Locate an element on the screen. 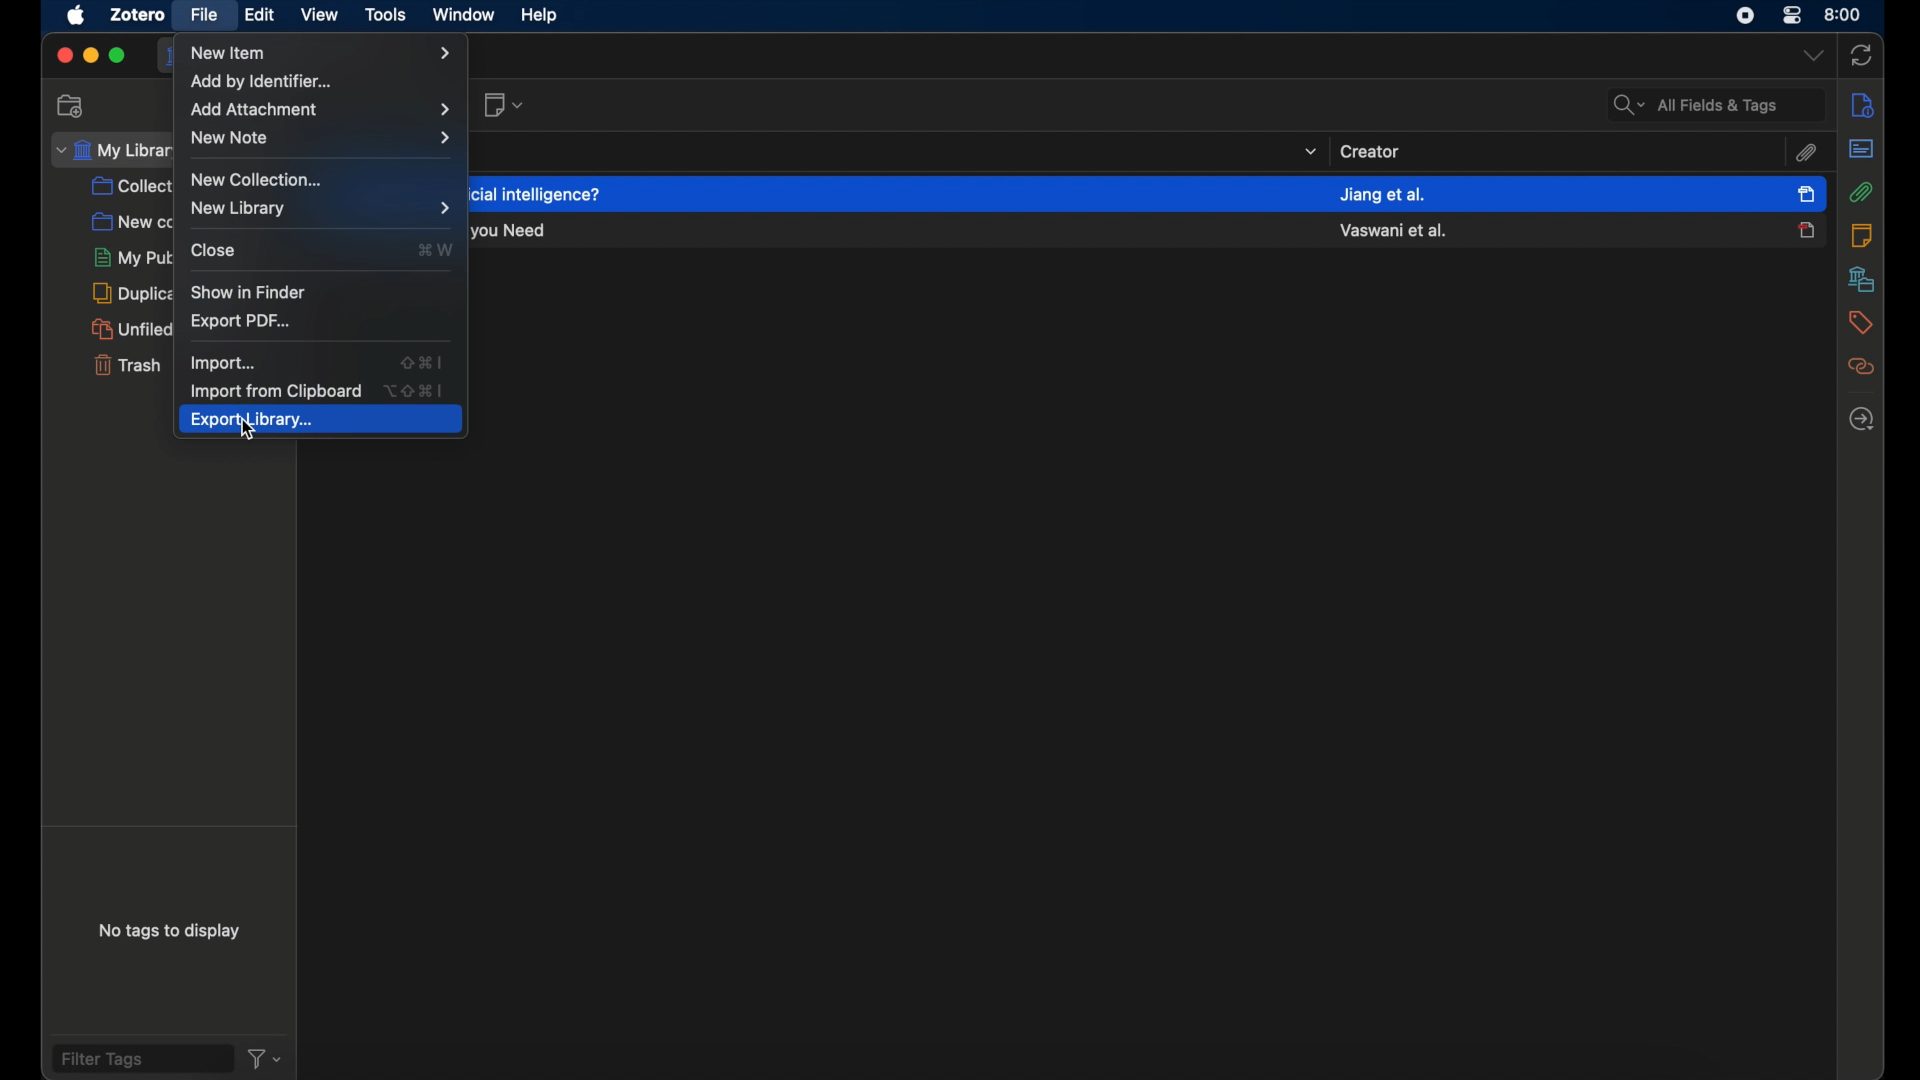 The height and width of the screenshot is (1080, 1920). tags is located at coordinates (1859, 323).